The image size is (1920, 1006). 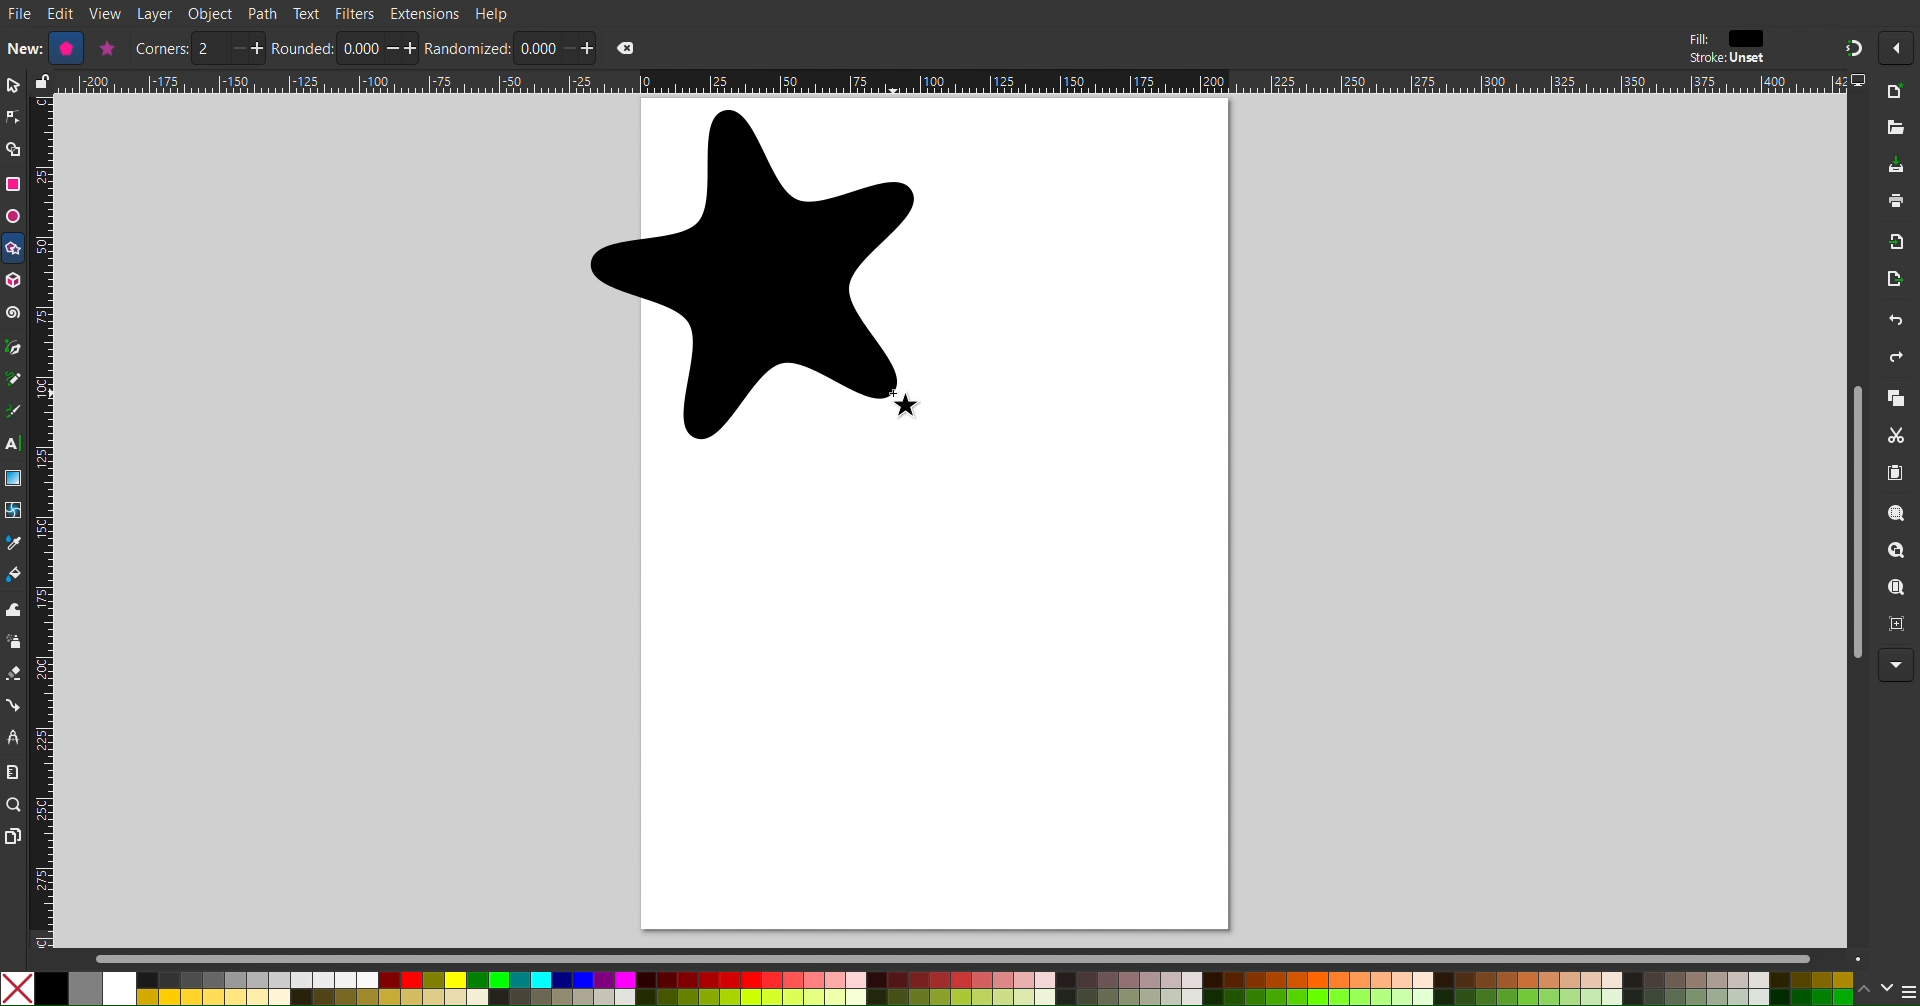 I want to click on Ellipse, so click(x=12, y=216).